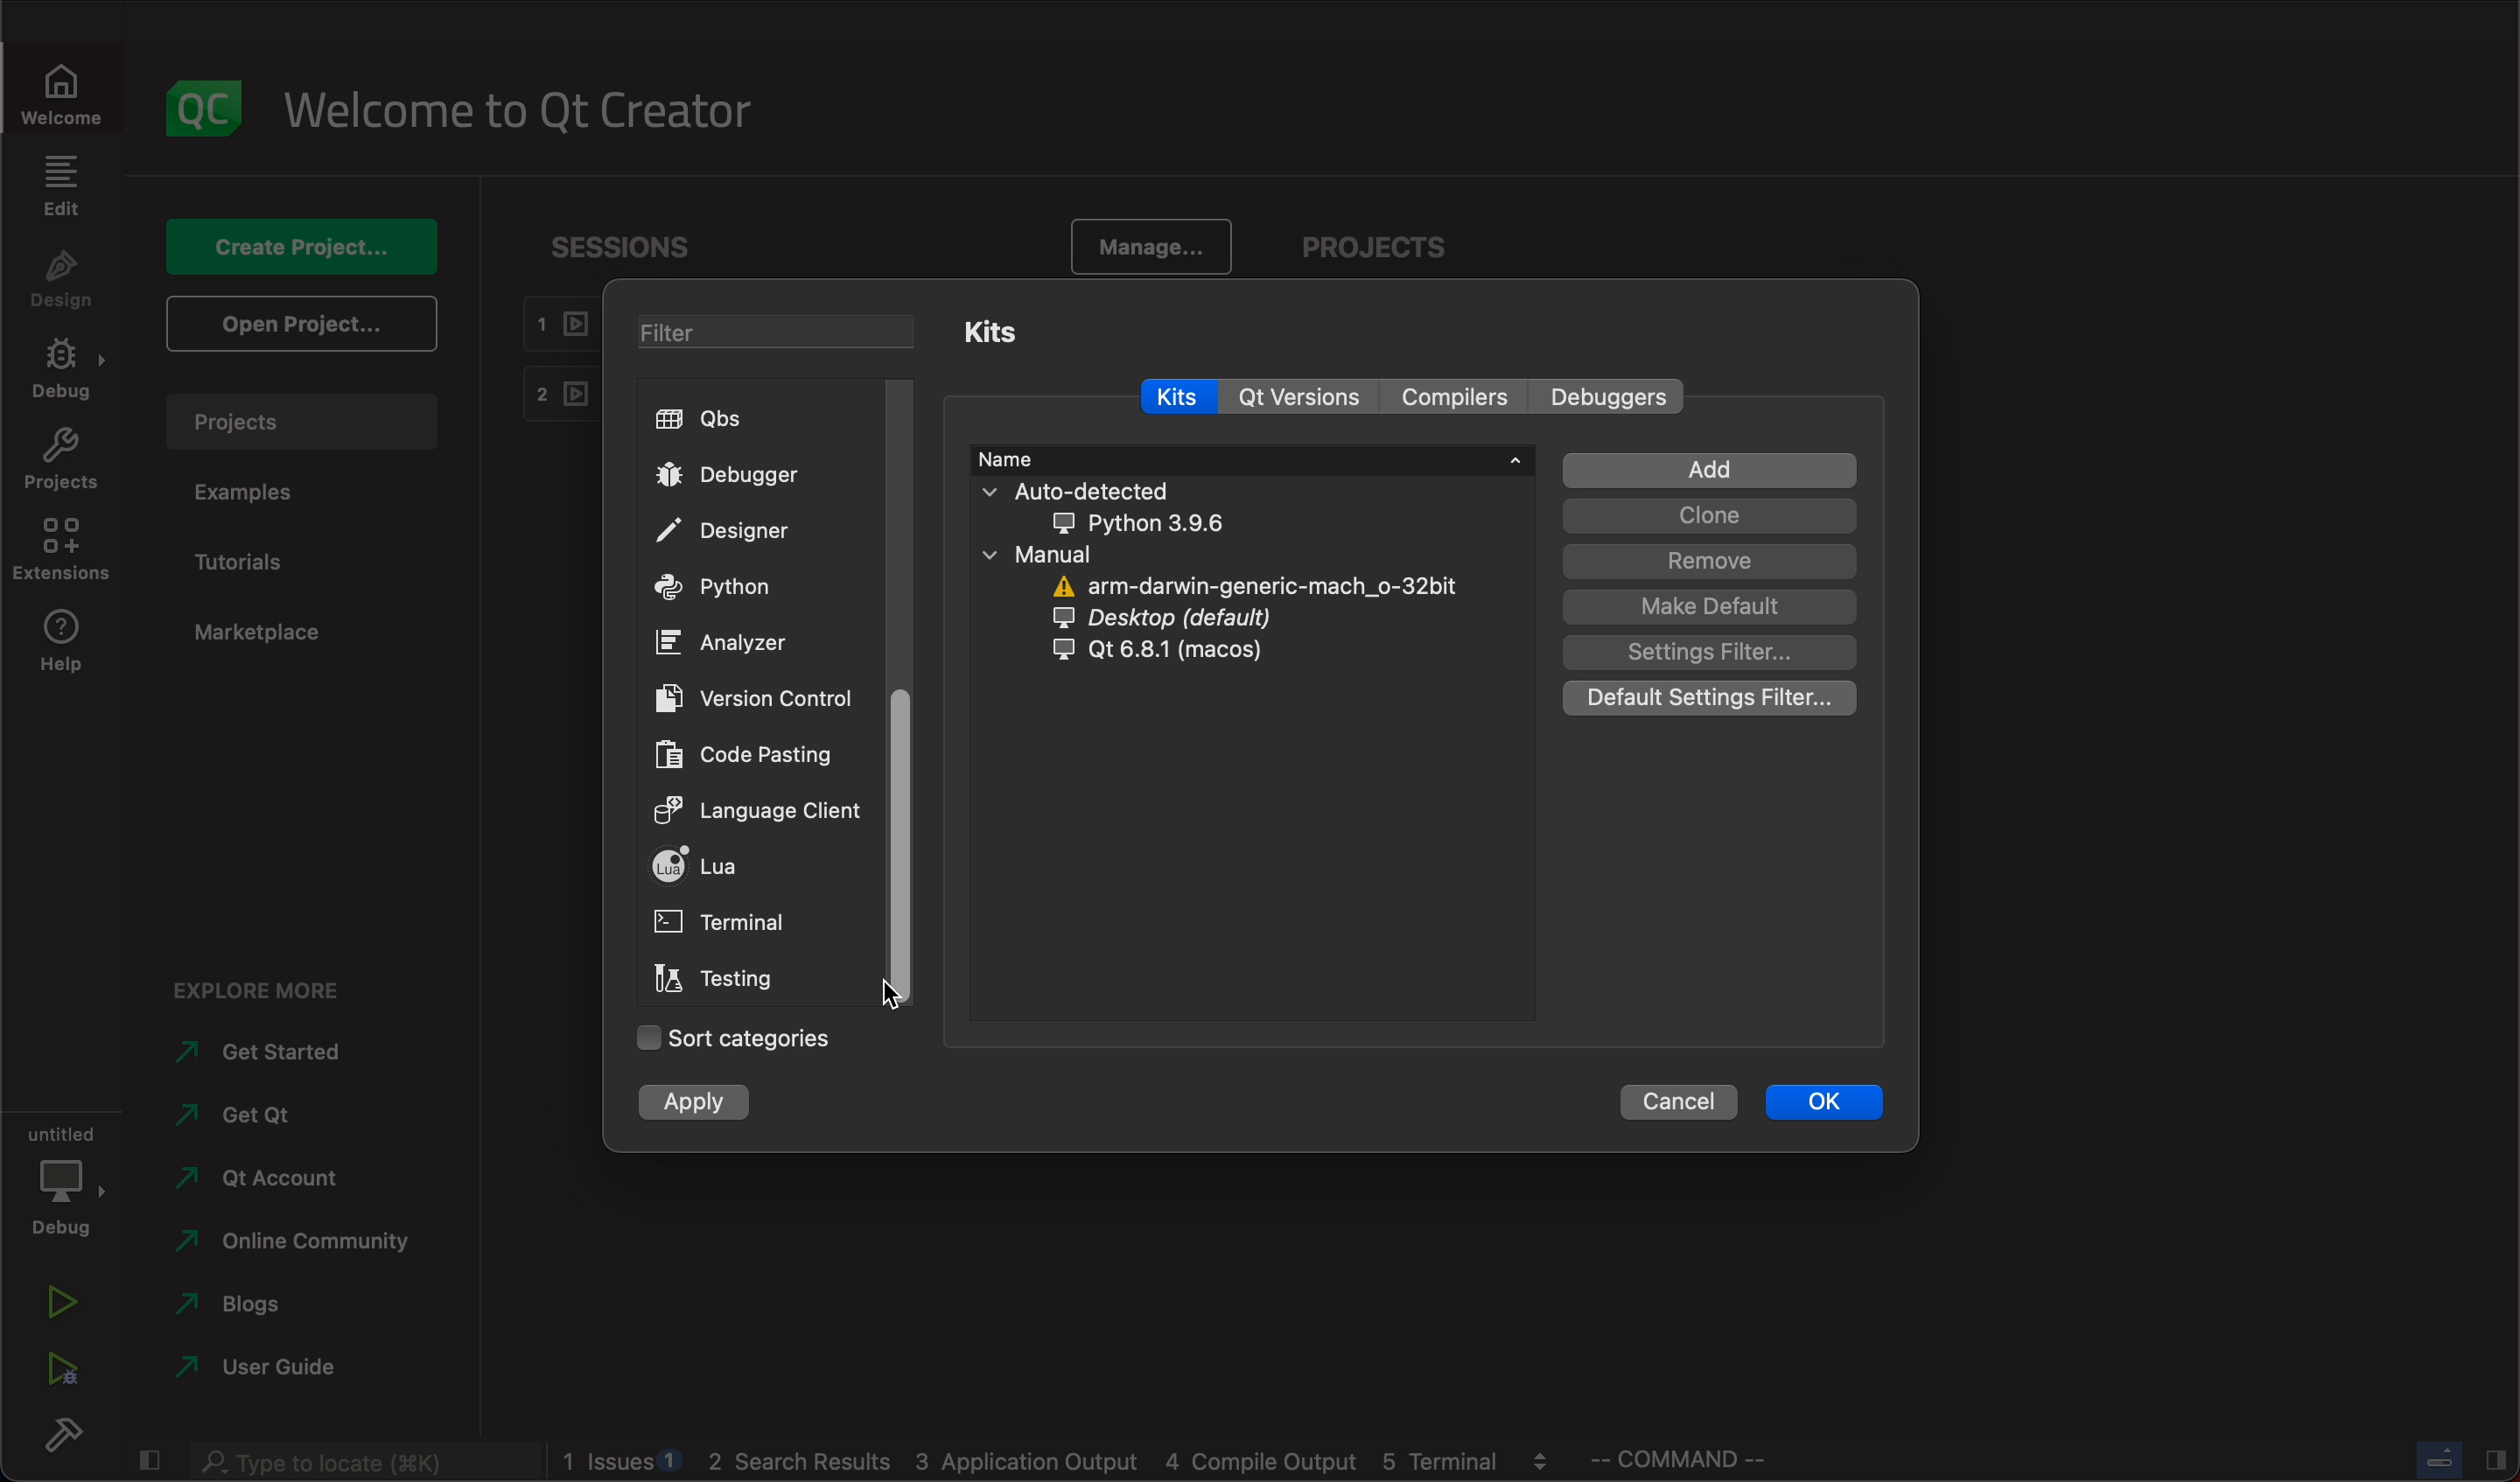 Image resolution: width=2520 pixels, height=1482 pixels. I want to click on commands, so click(1691, 1463).